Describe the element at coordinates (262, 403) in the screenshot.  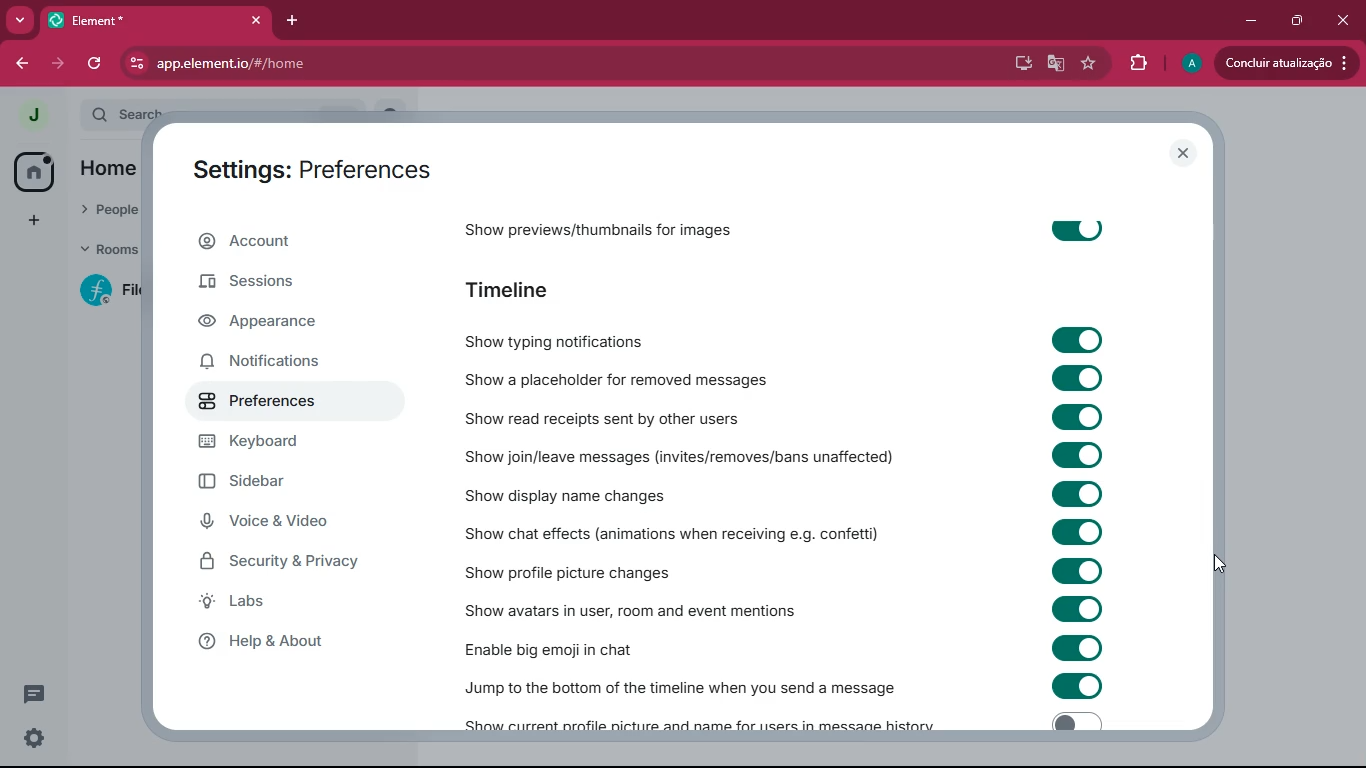
I see `preferences` at that location.